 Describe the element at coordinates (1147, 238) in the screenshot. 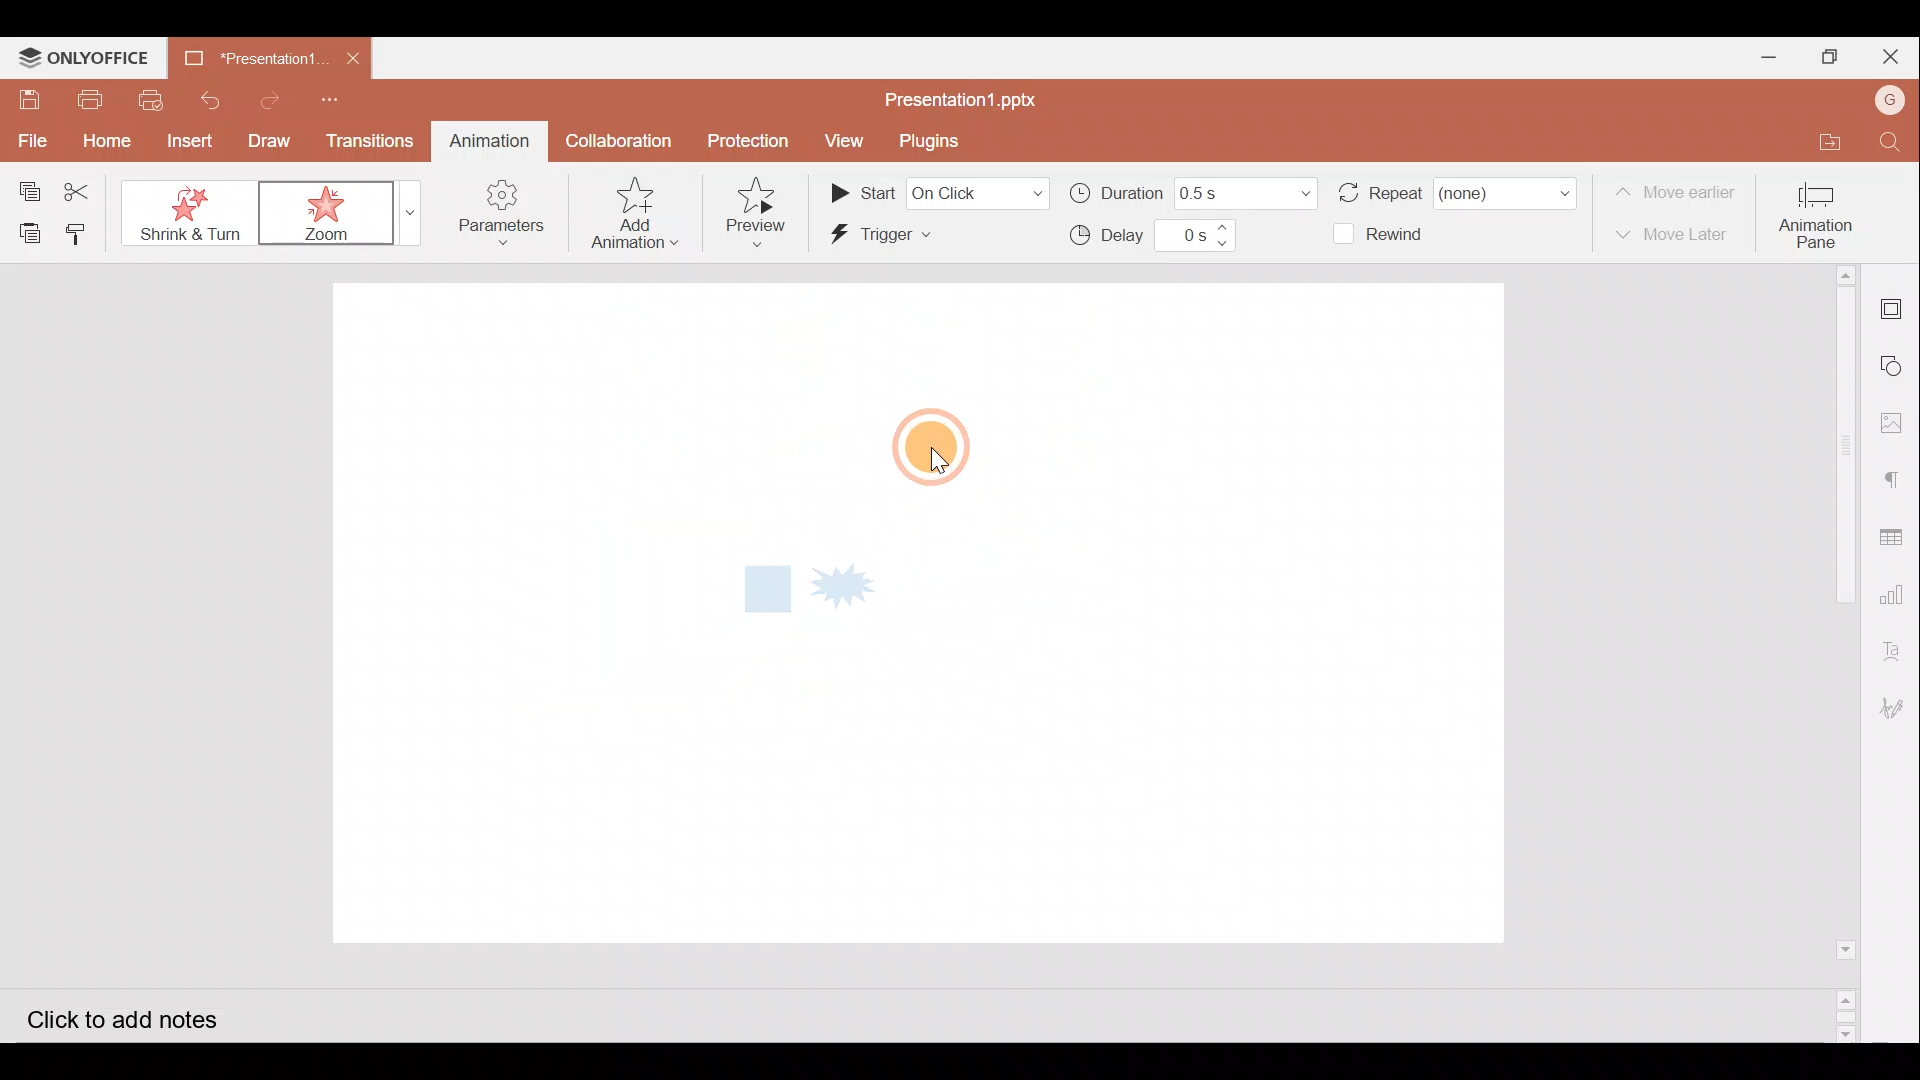

I see `Delay` at that location.